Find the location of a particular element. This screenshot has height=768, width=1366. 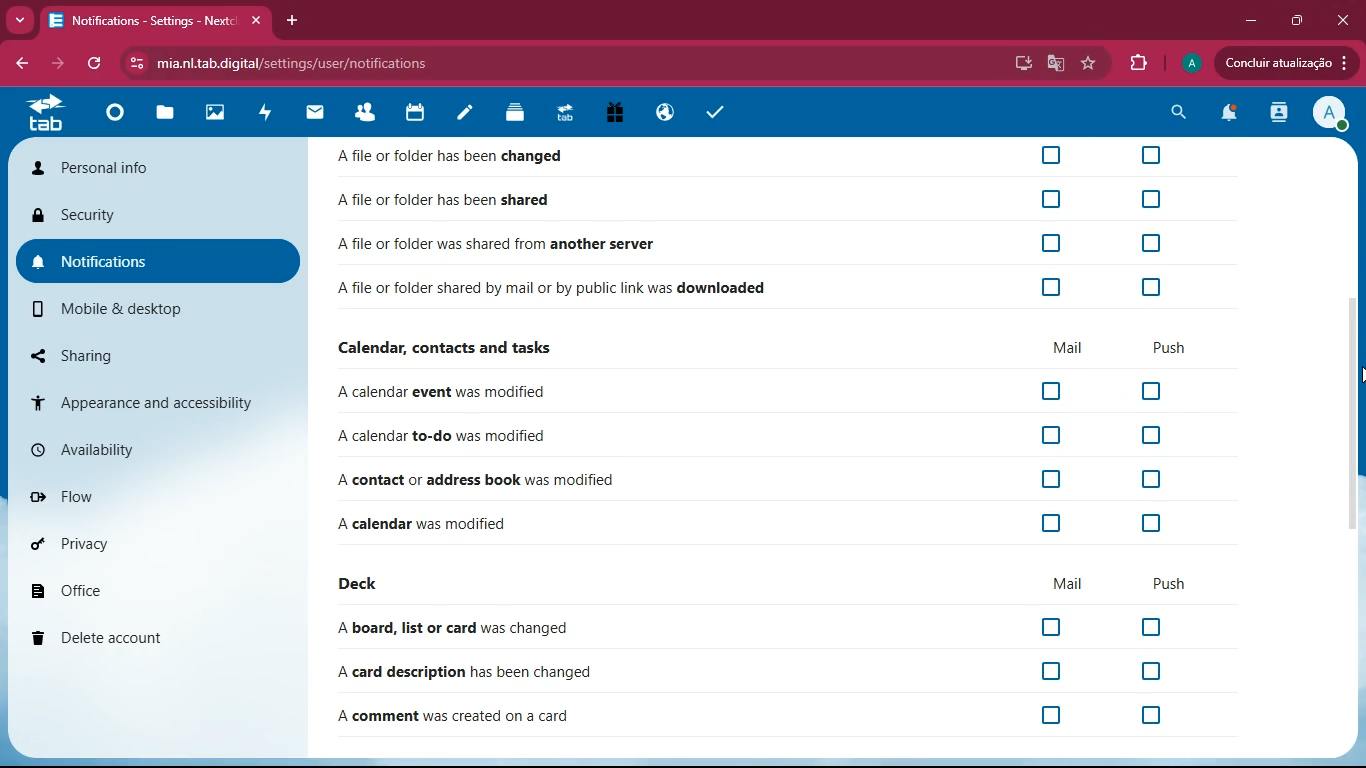

personal info is located at coordinates (126, 168).